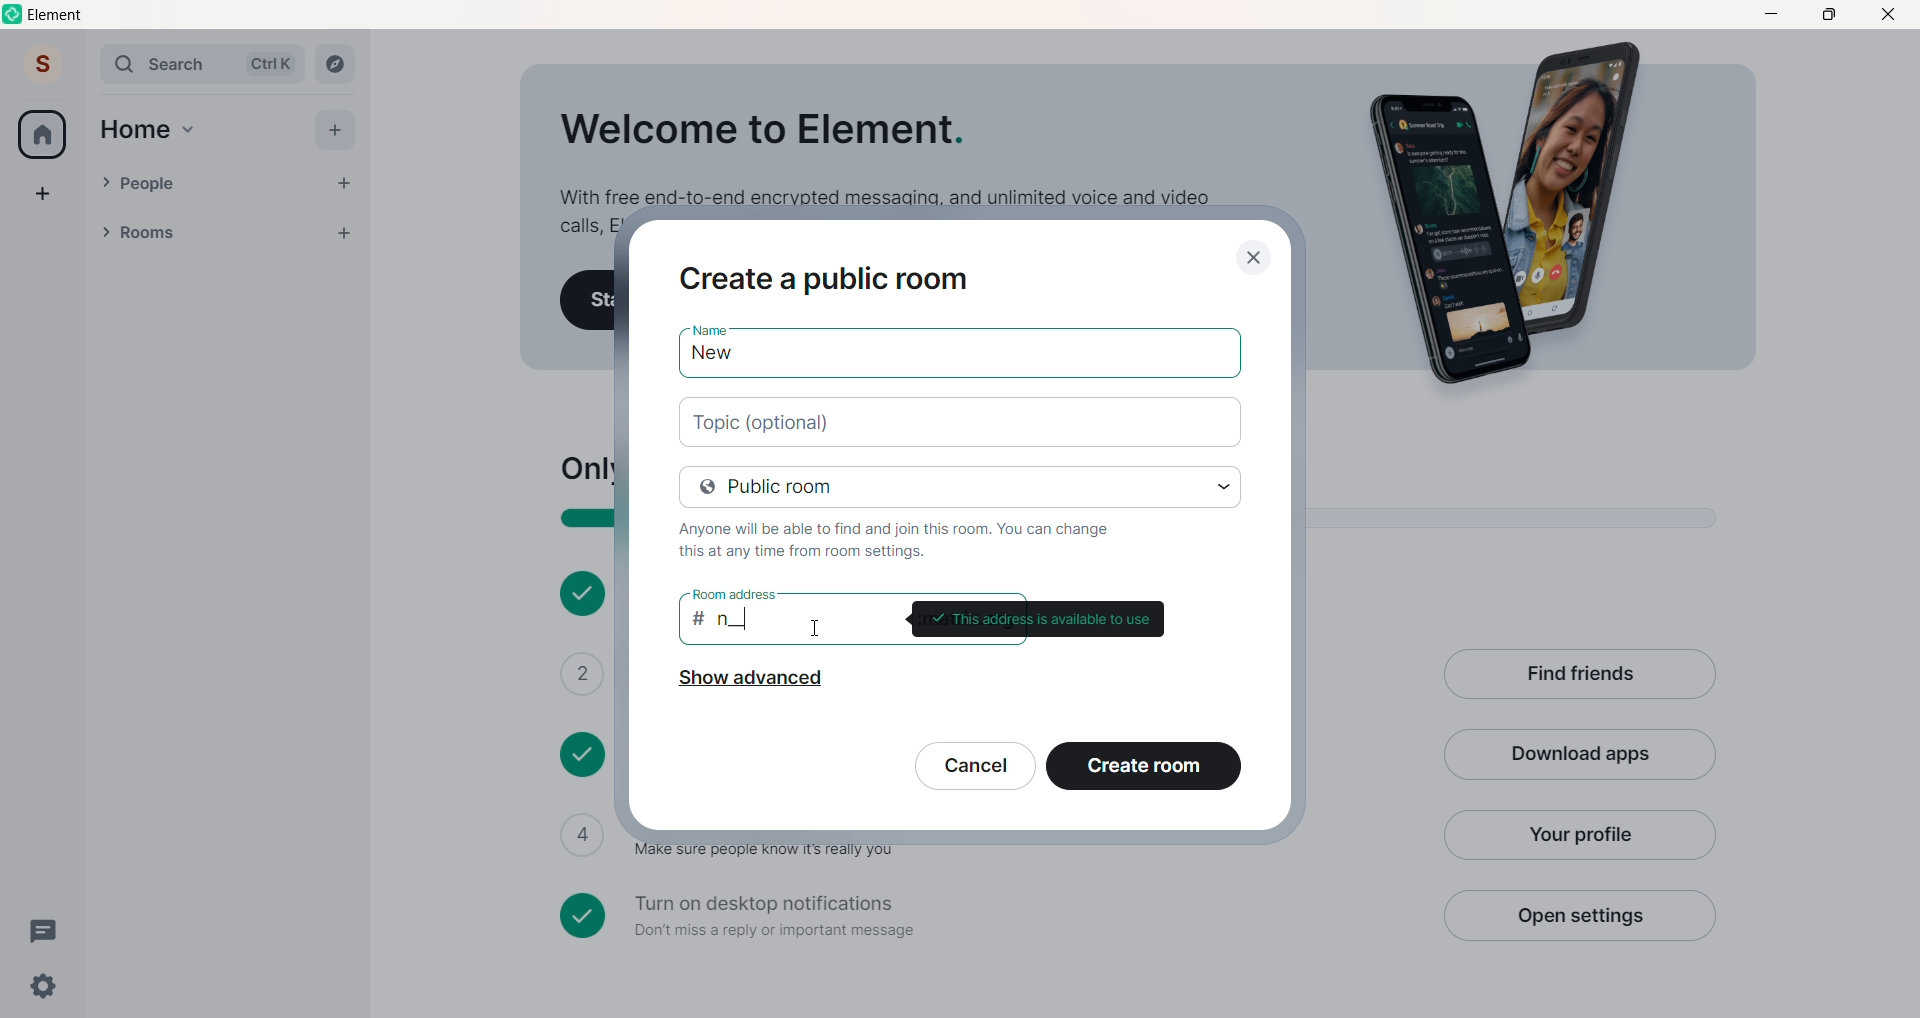 Image resolution: width=1920 pixels, height=1018 pixels. Describe the element at coordinates (1036, 619) in the screenshot. I see `This address is available to use` at that location.